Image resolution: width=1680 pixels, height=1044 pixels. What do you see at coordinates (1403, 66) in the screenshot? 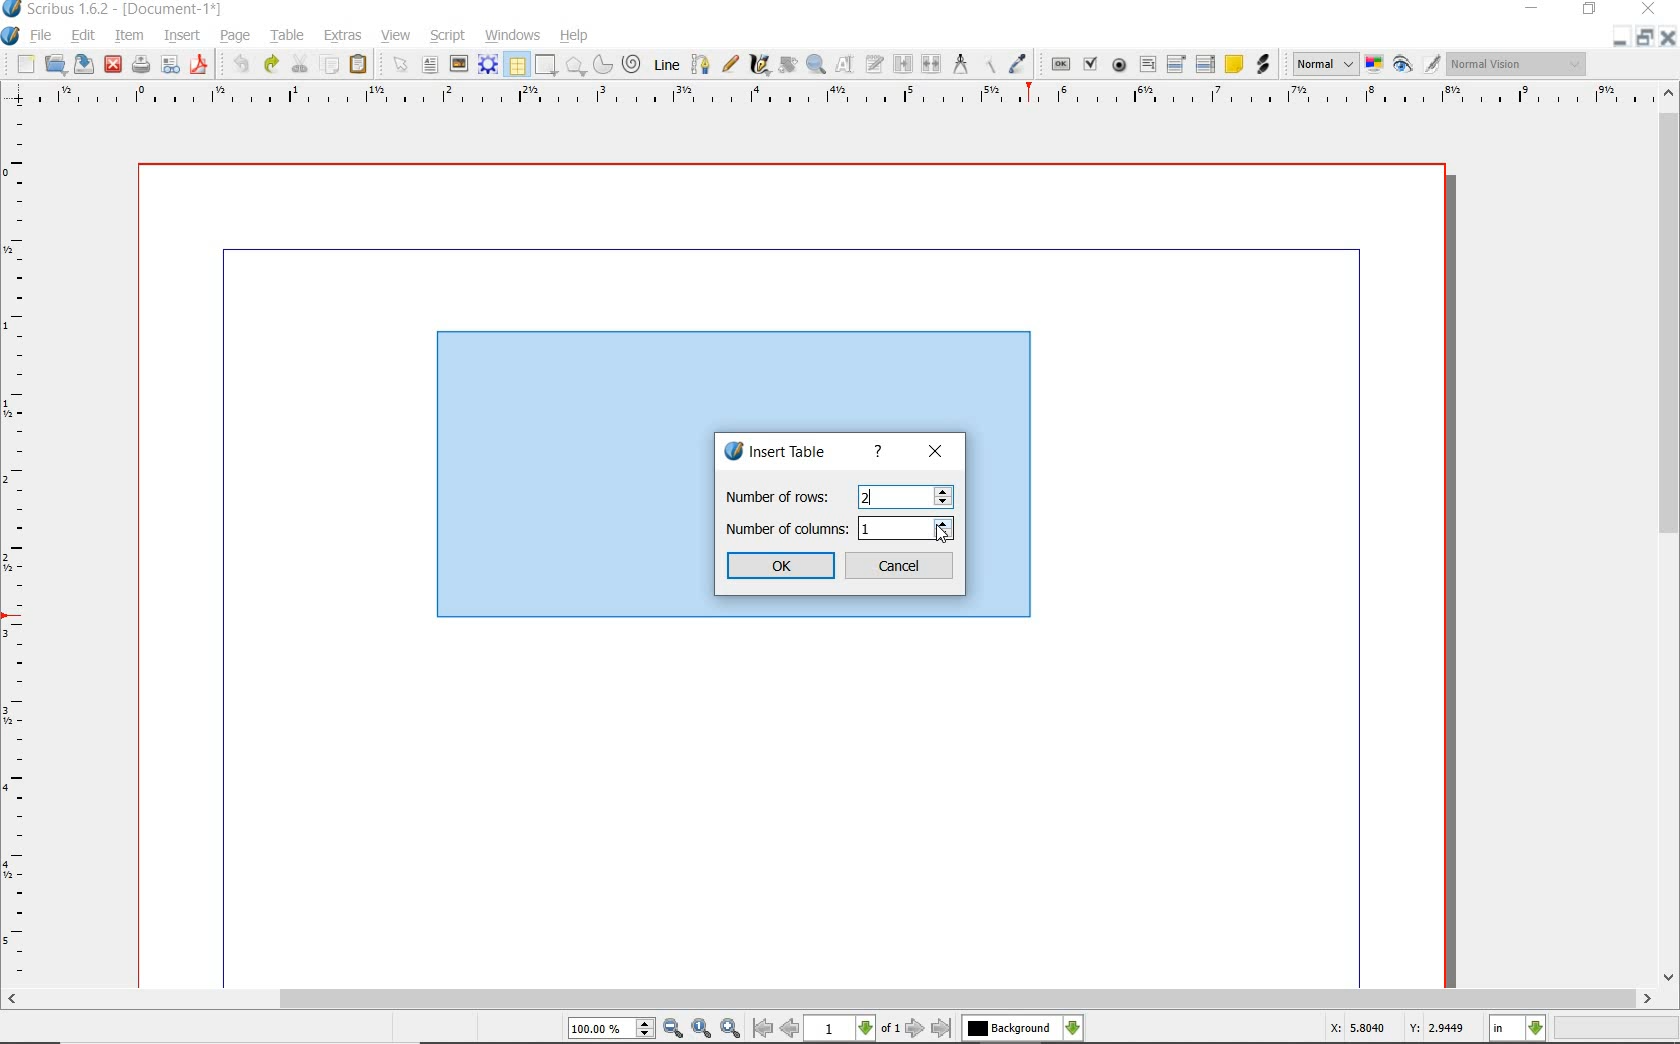
I see `preview mode` at bounding box center [1403, 66].